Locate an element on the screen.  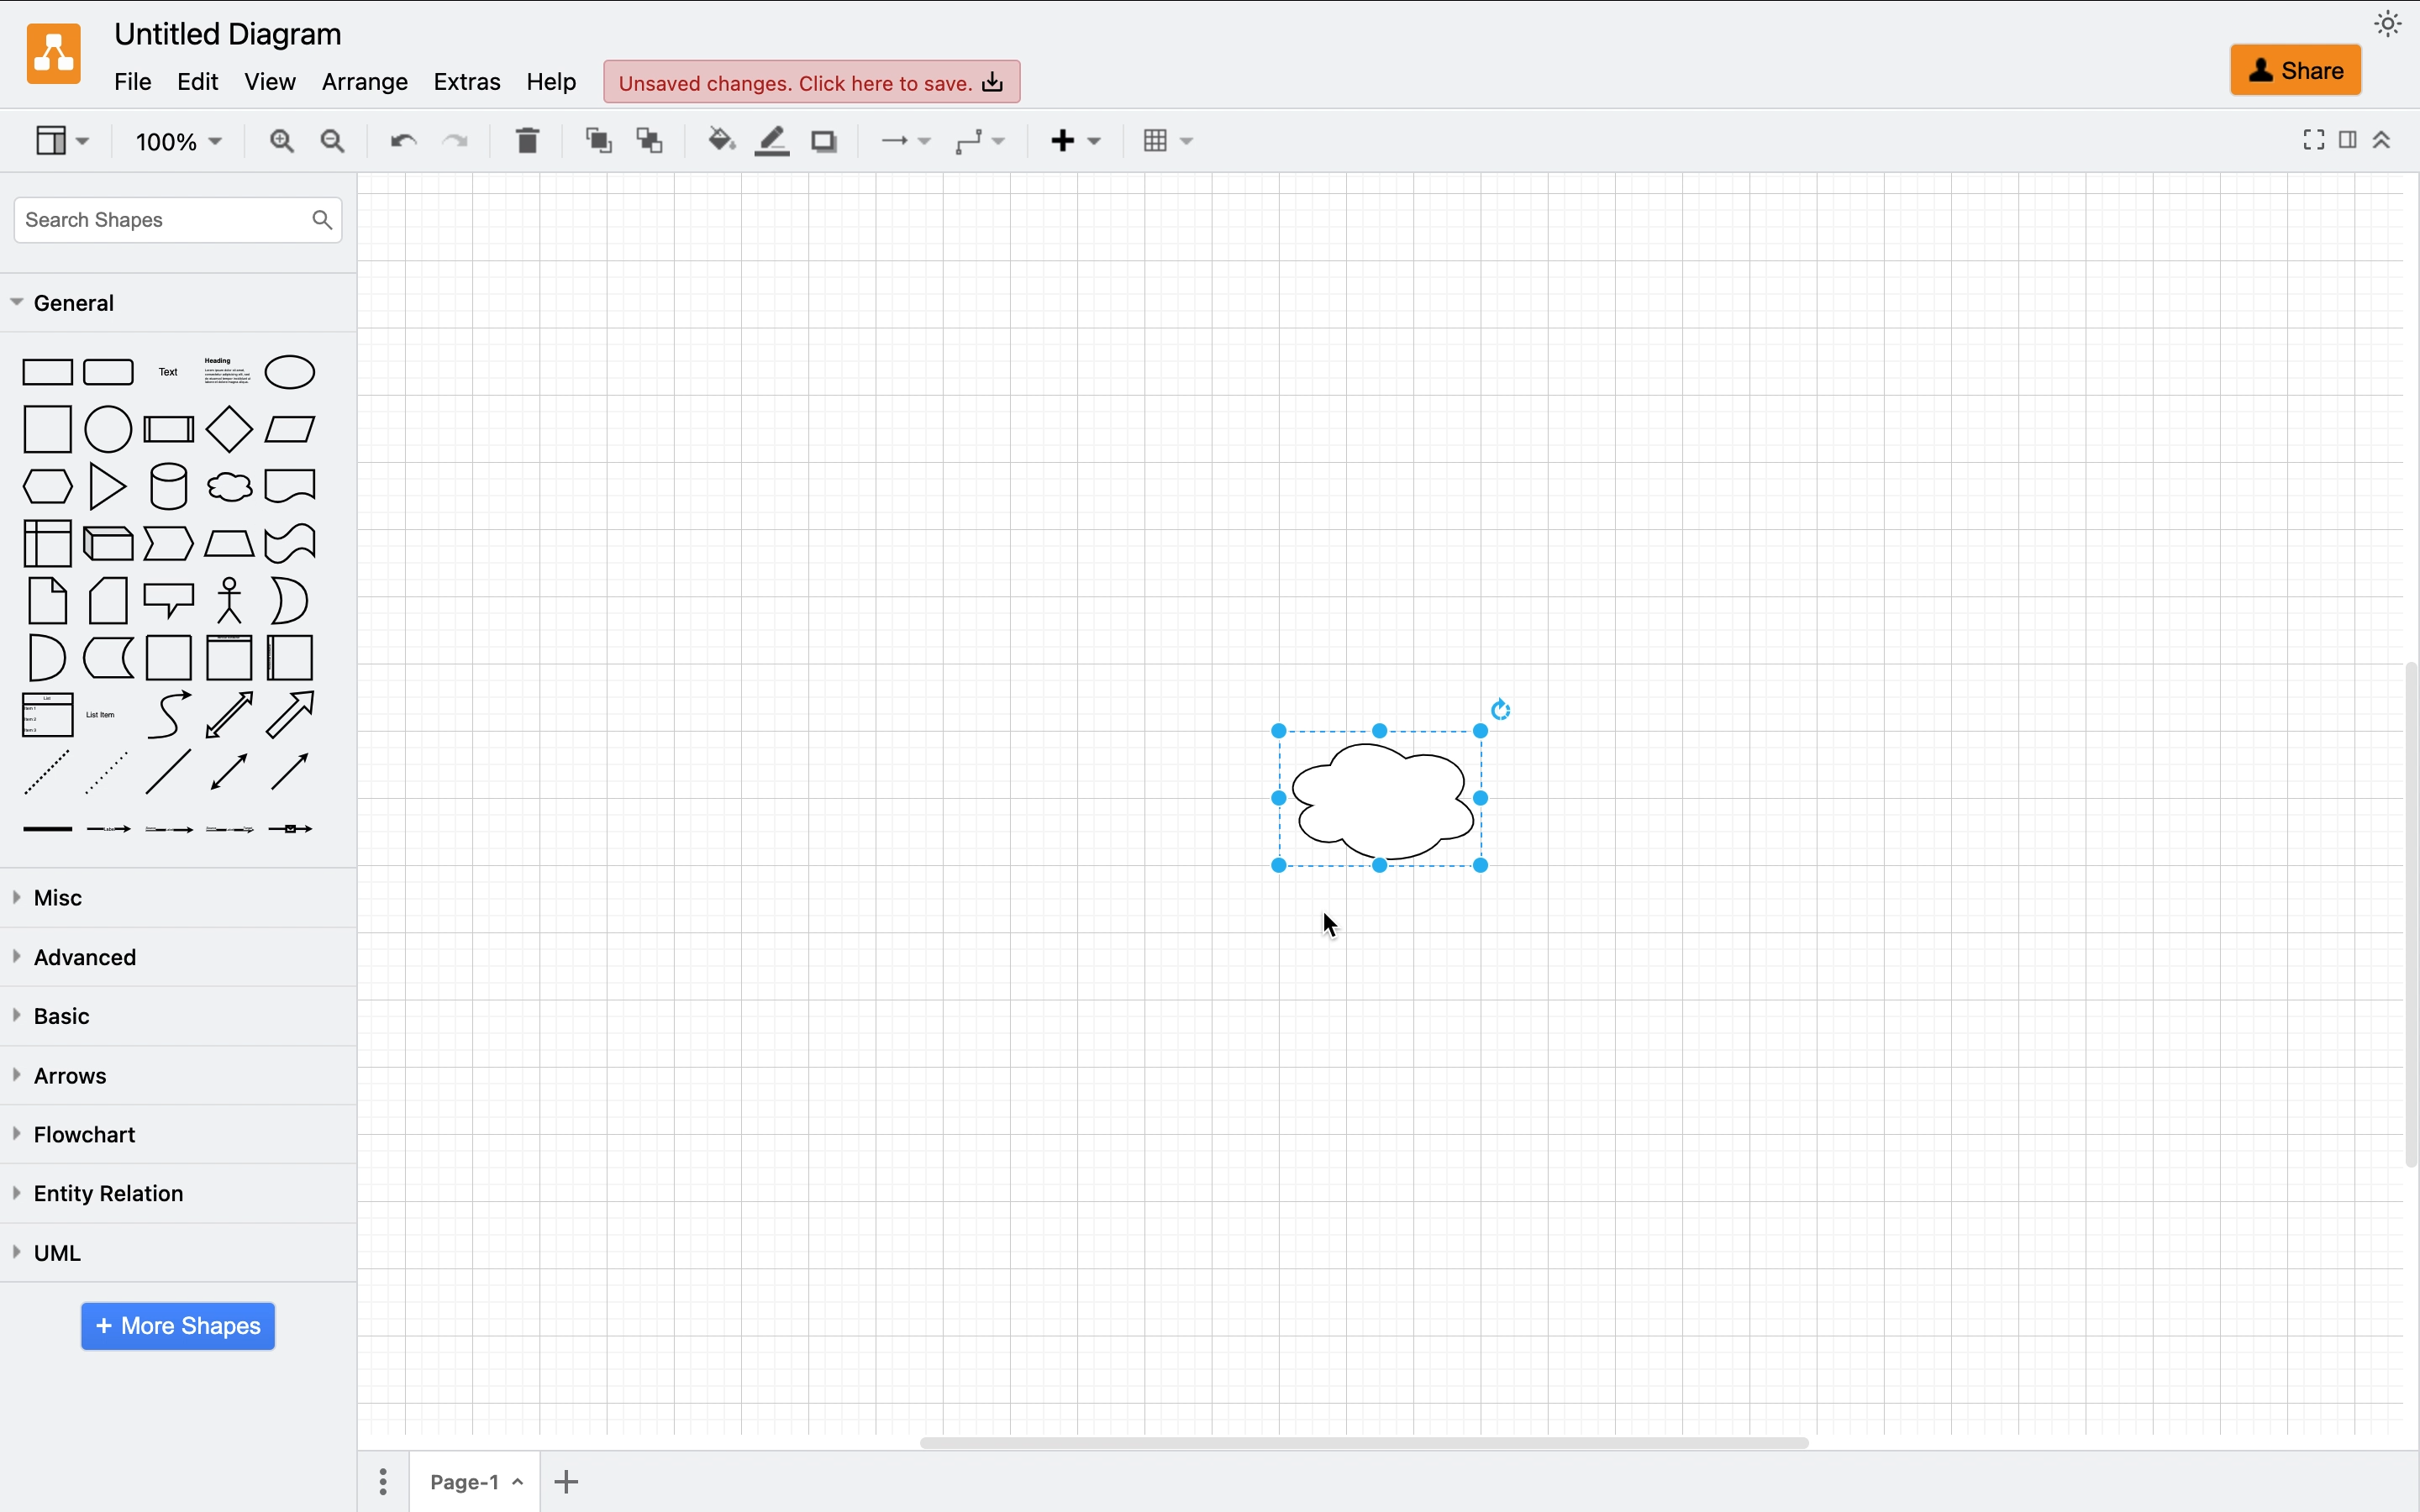
container is located at coordinates (172, 657).